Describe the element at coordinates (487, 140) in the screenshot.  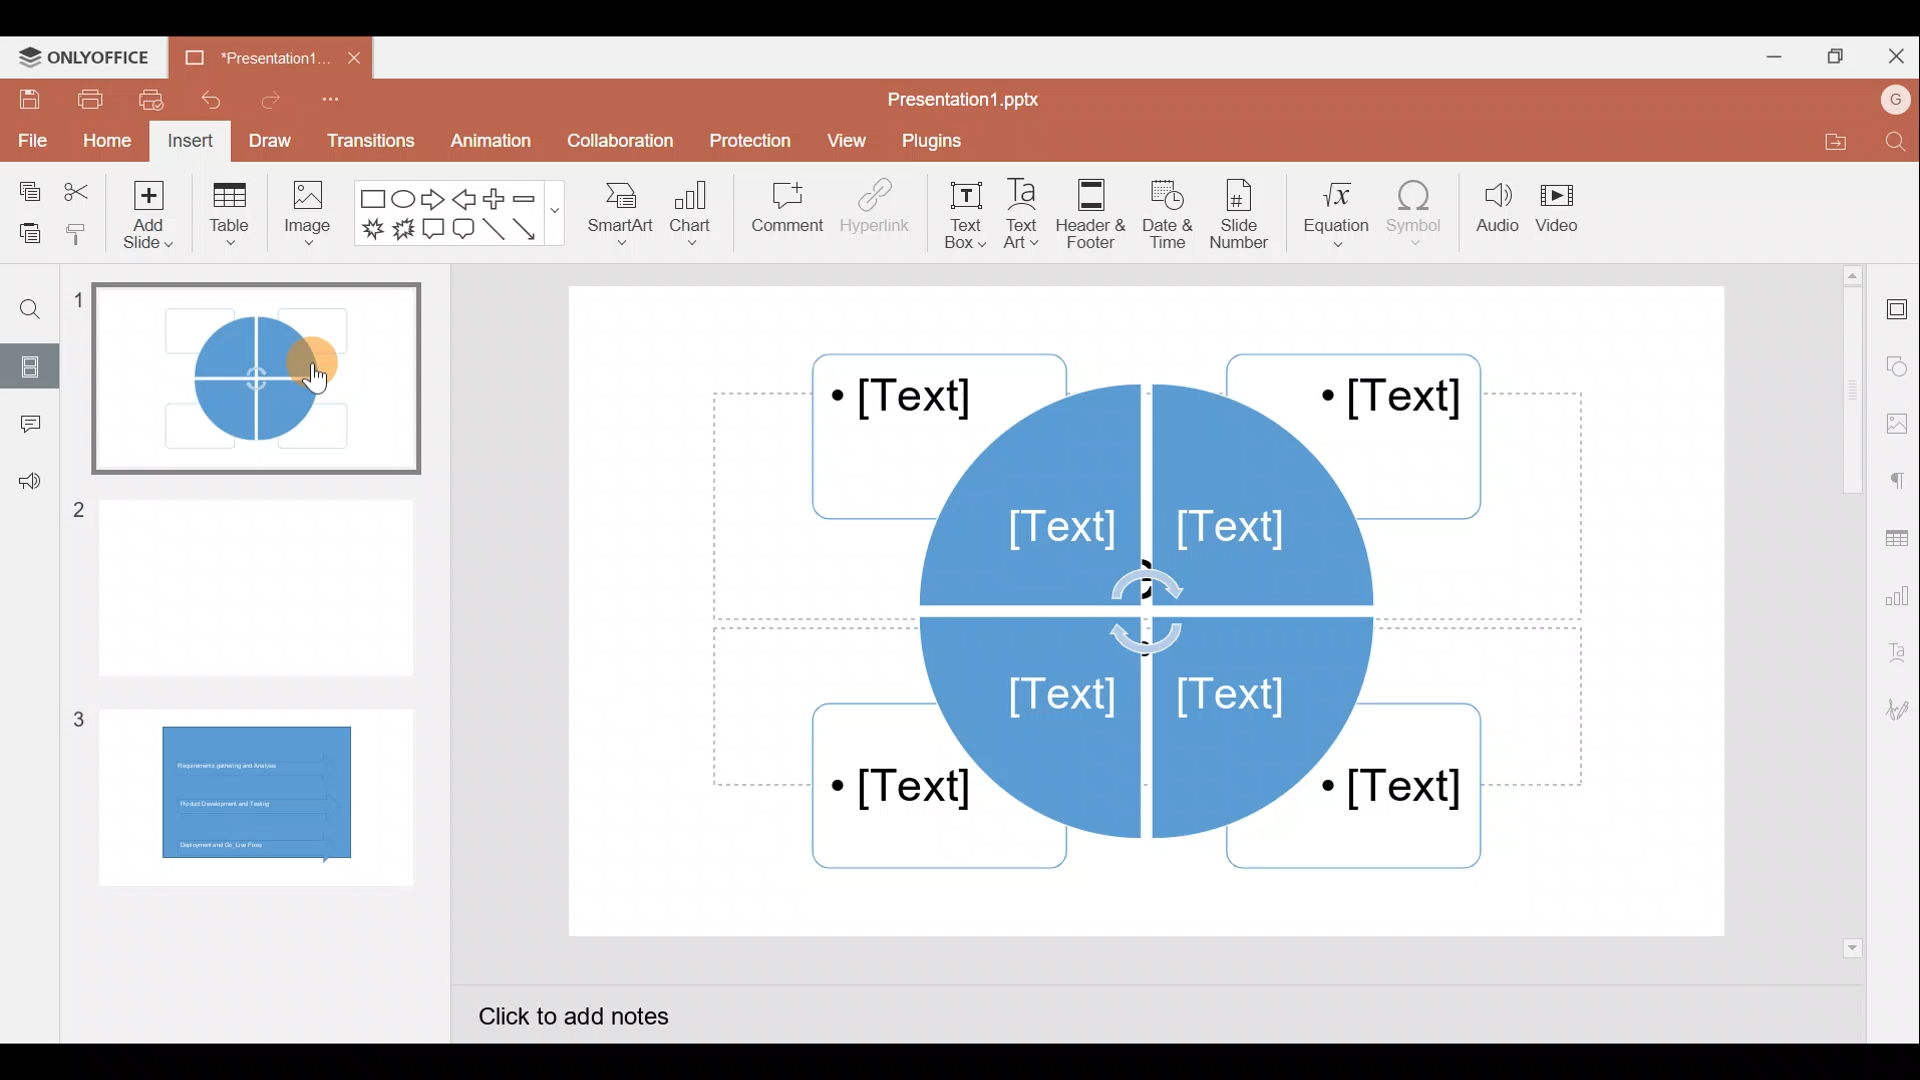
I see `Animation` at that location.